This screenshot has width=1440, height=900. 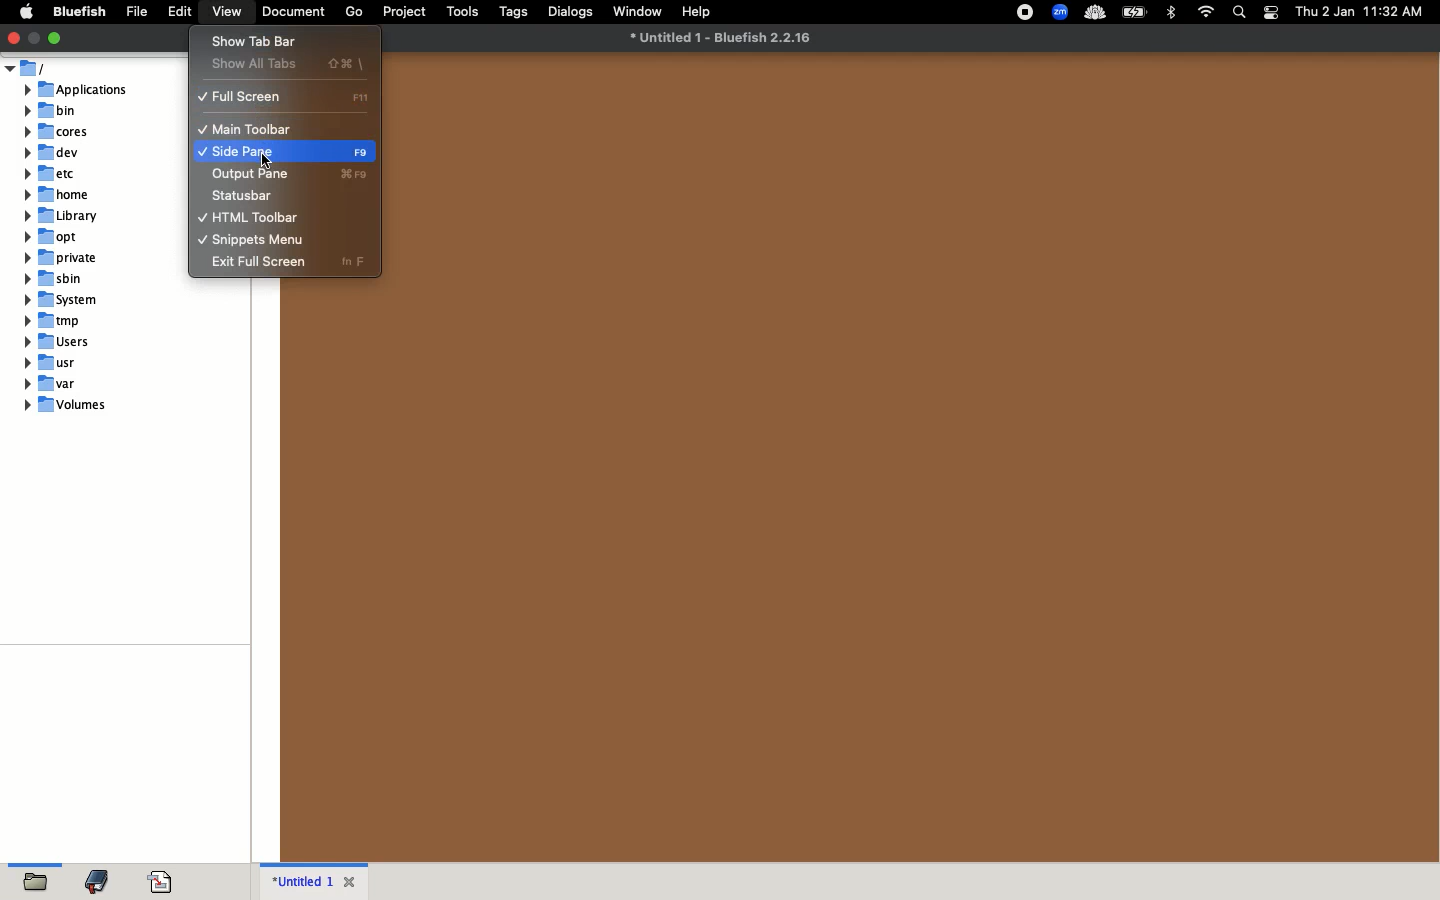 I want to click on output pane, so click(x=293, y=174).